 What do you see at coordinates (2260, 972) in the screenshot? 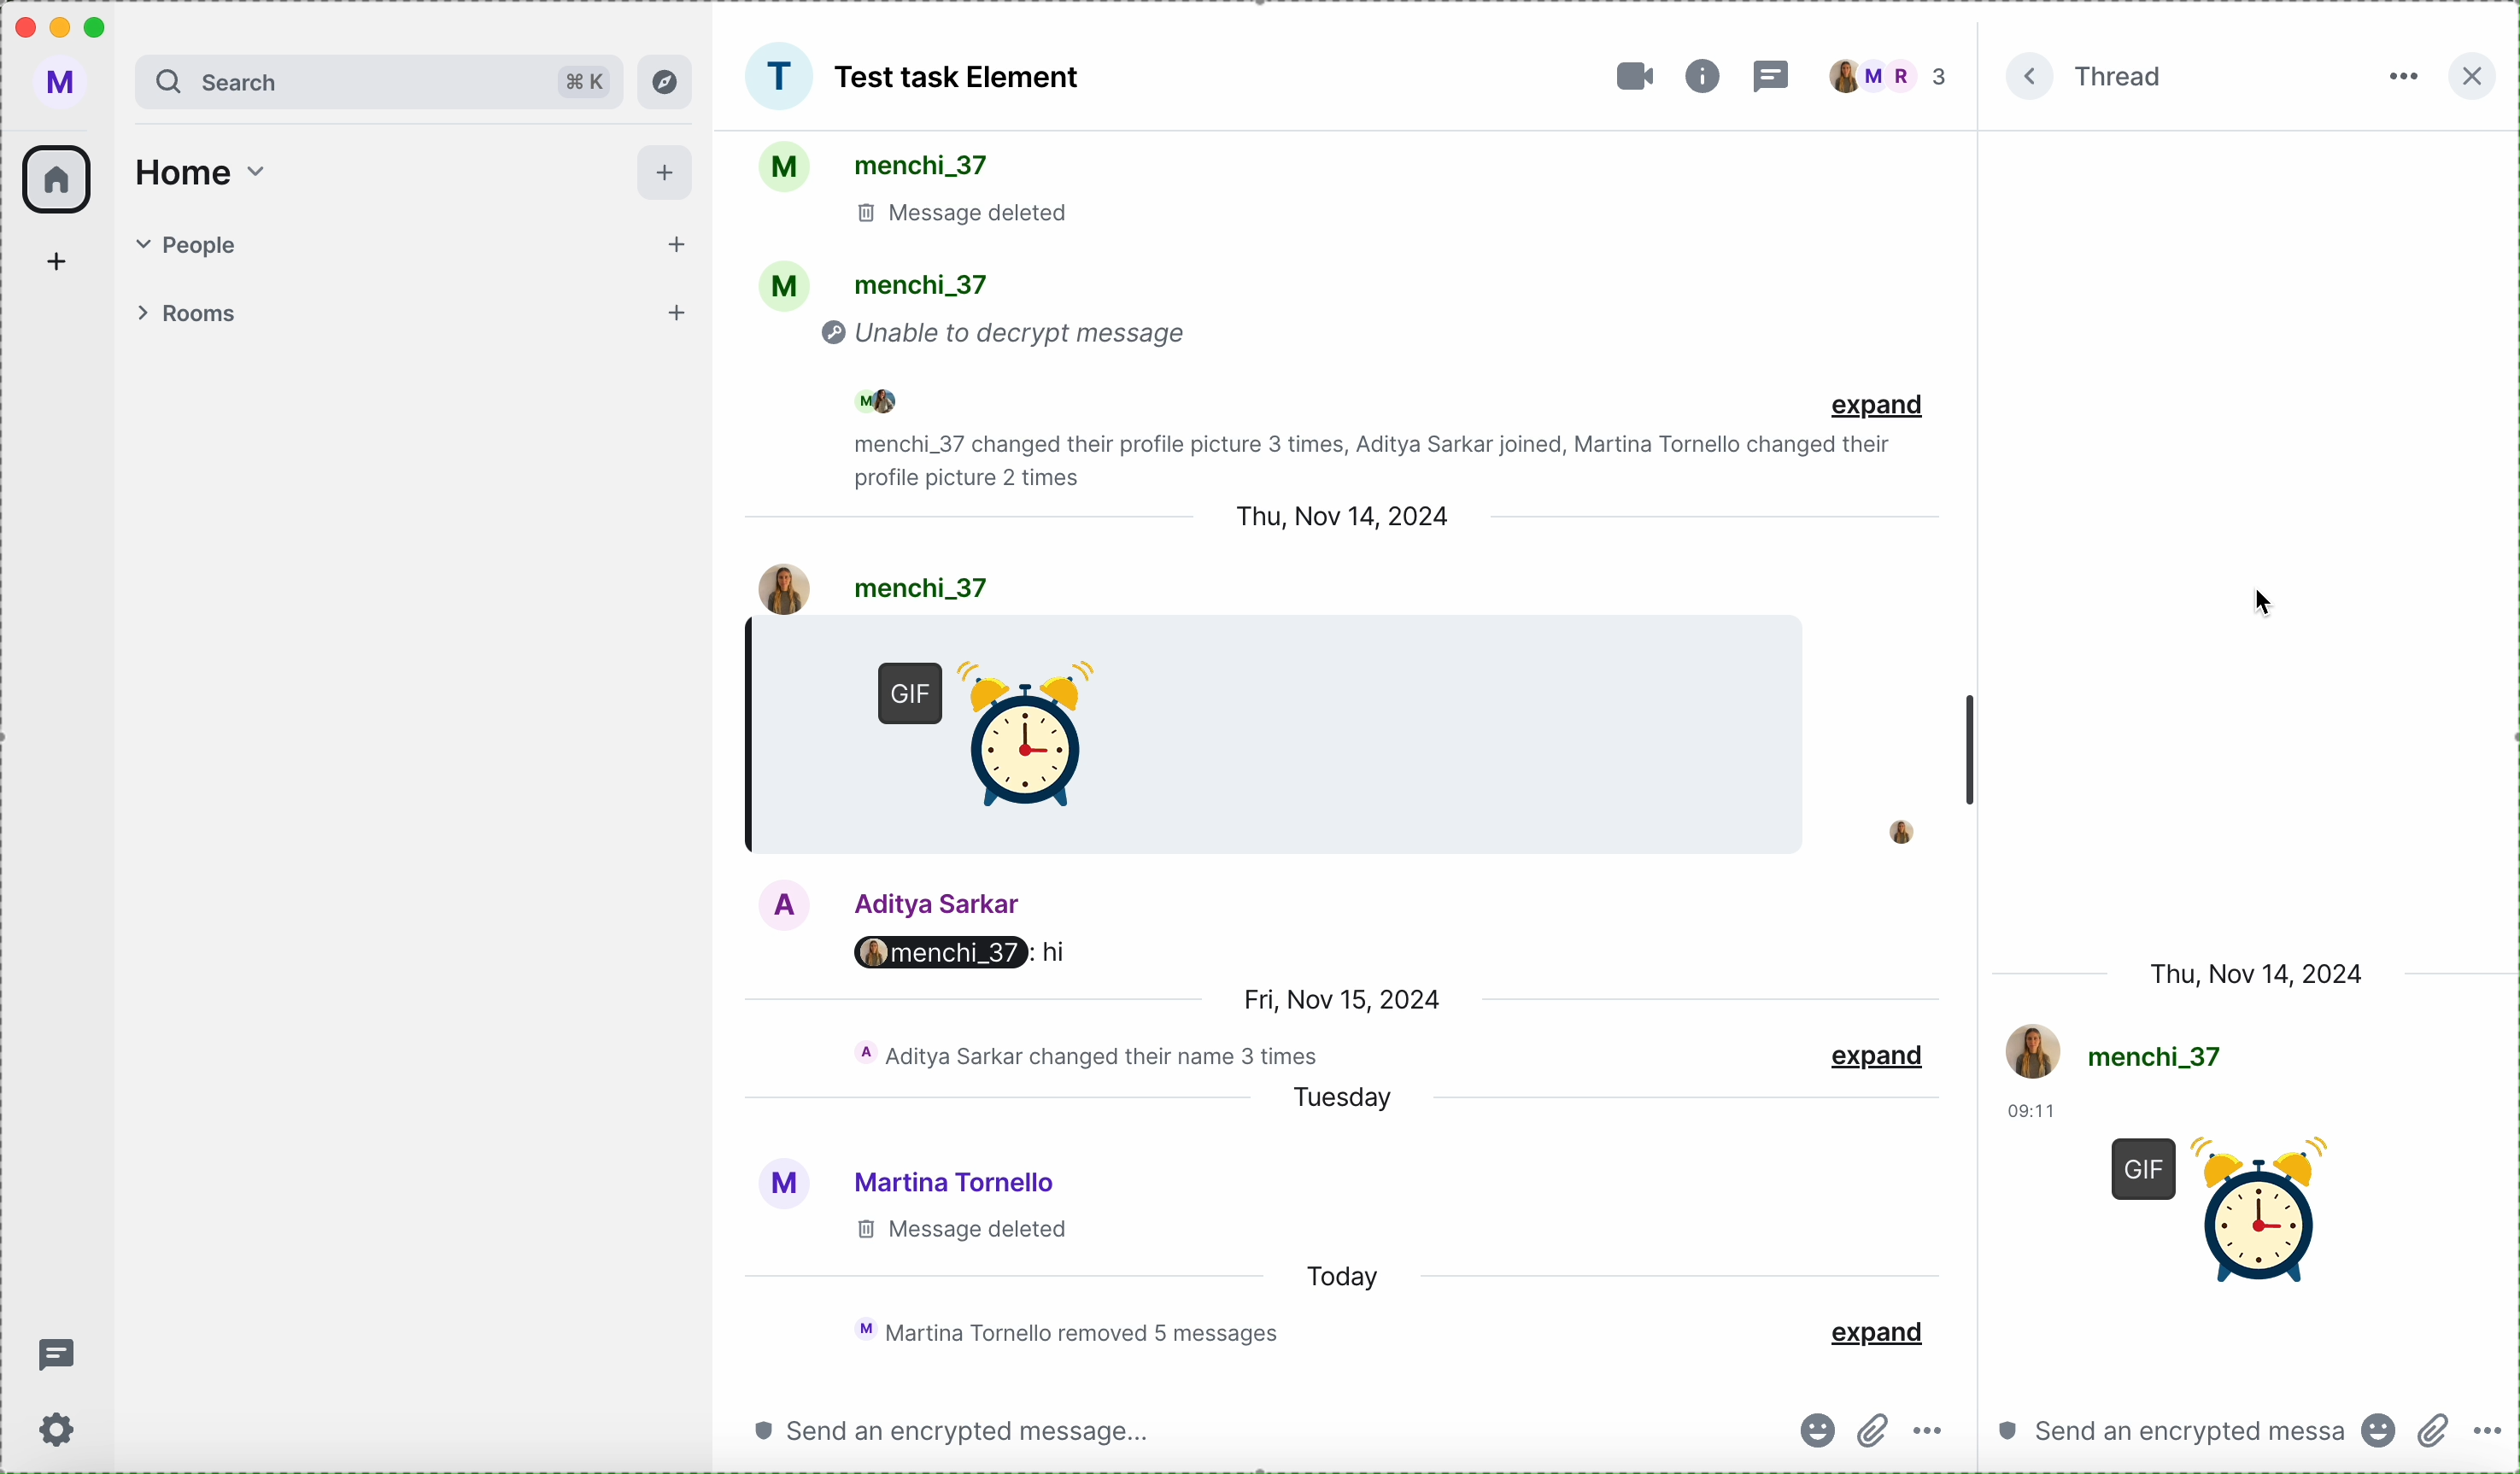
I see `date` at bounding box center [2260, 972].